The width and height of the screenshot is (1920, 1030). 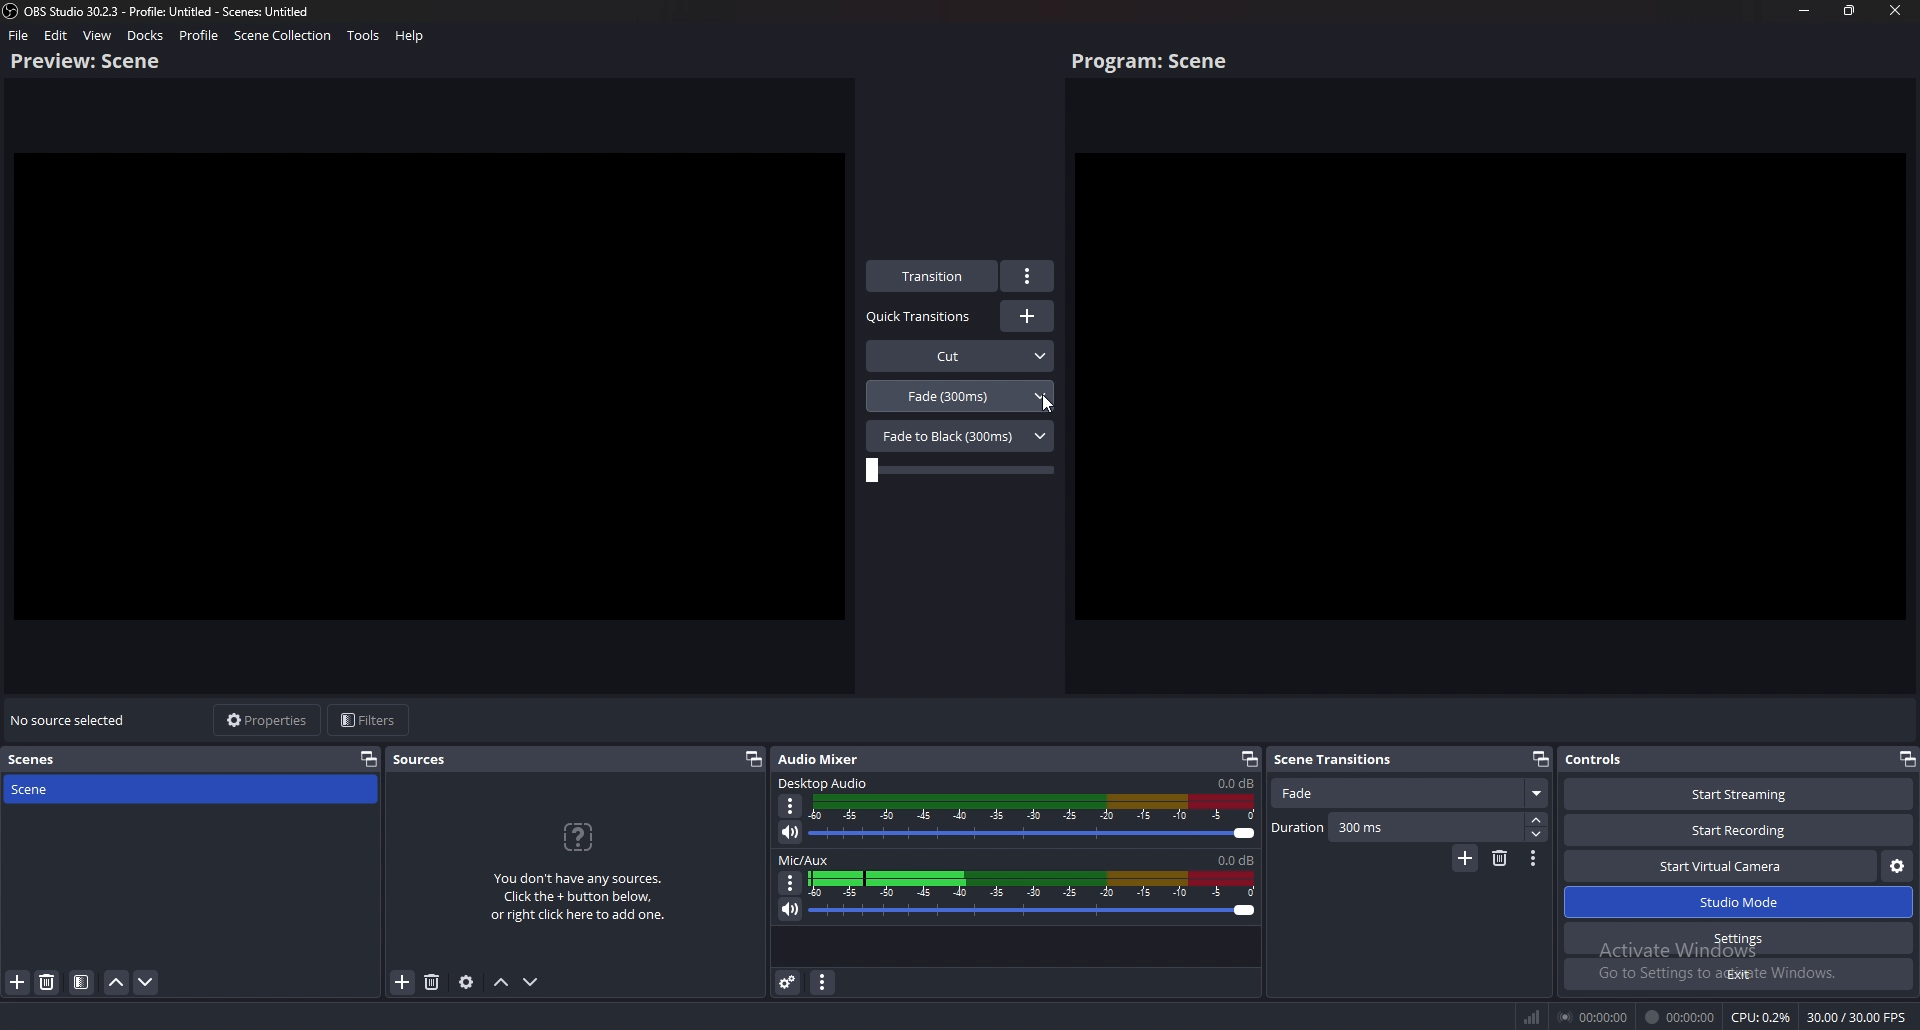 What do you see at coordinates (534, 981) in the screenshot?
I see `Move sources down` at bounding box center [534, 981].